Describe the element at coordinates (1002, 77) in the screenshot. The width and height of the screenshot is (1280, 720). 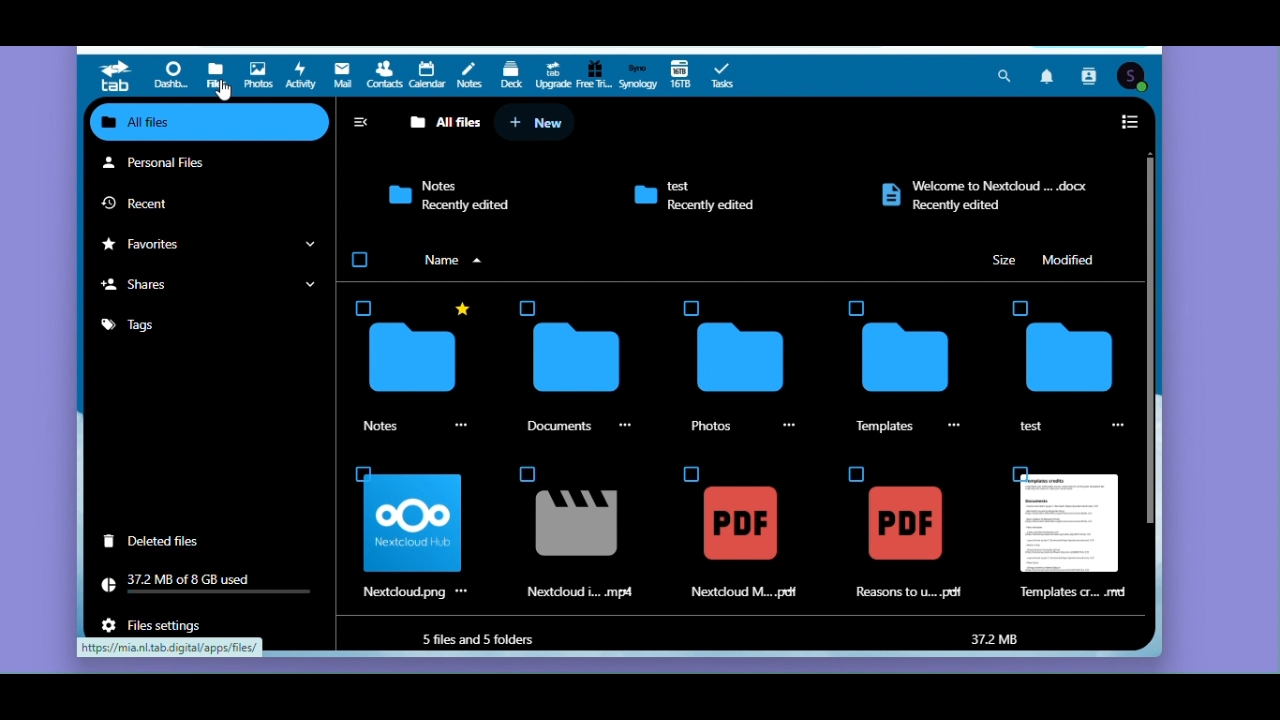
I see `Search` at that location.